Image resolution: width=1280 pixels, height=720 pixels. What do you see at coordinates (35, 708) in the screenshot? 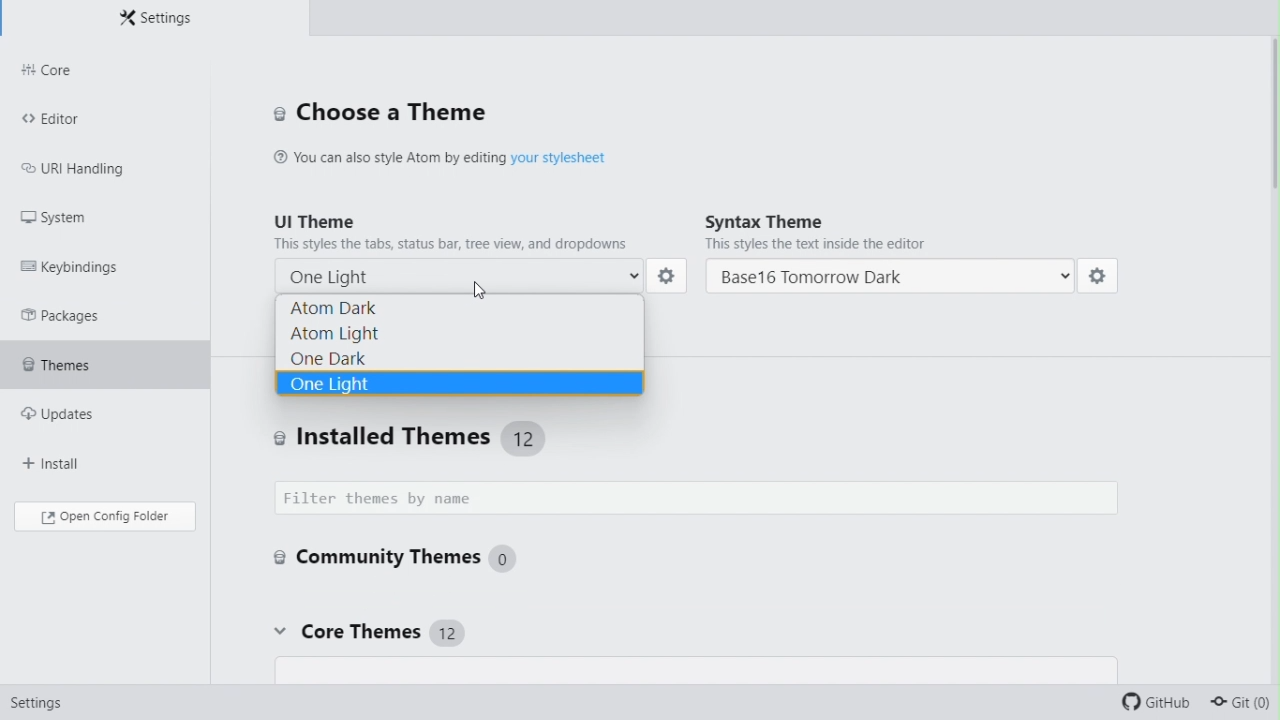
I see `Settings` at bounding box center [35, 708].